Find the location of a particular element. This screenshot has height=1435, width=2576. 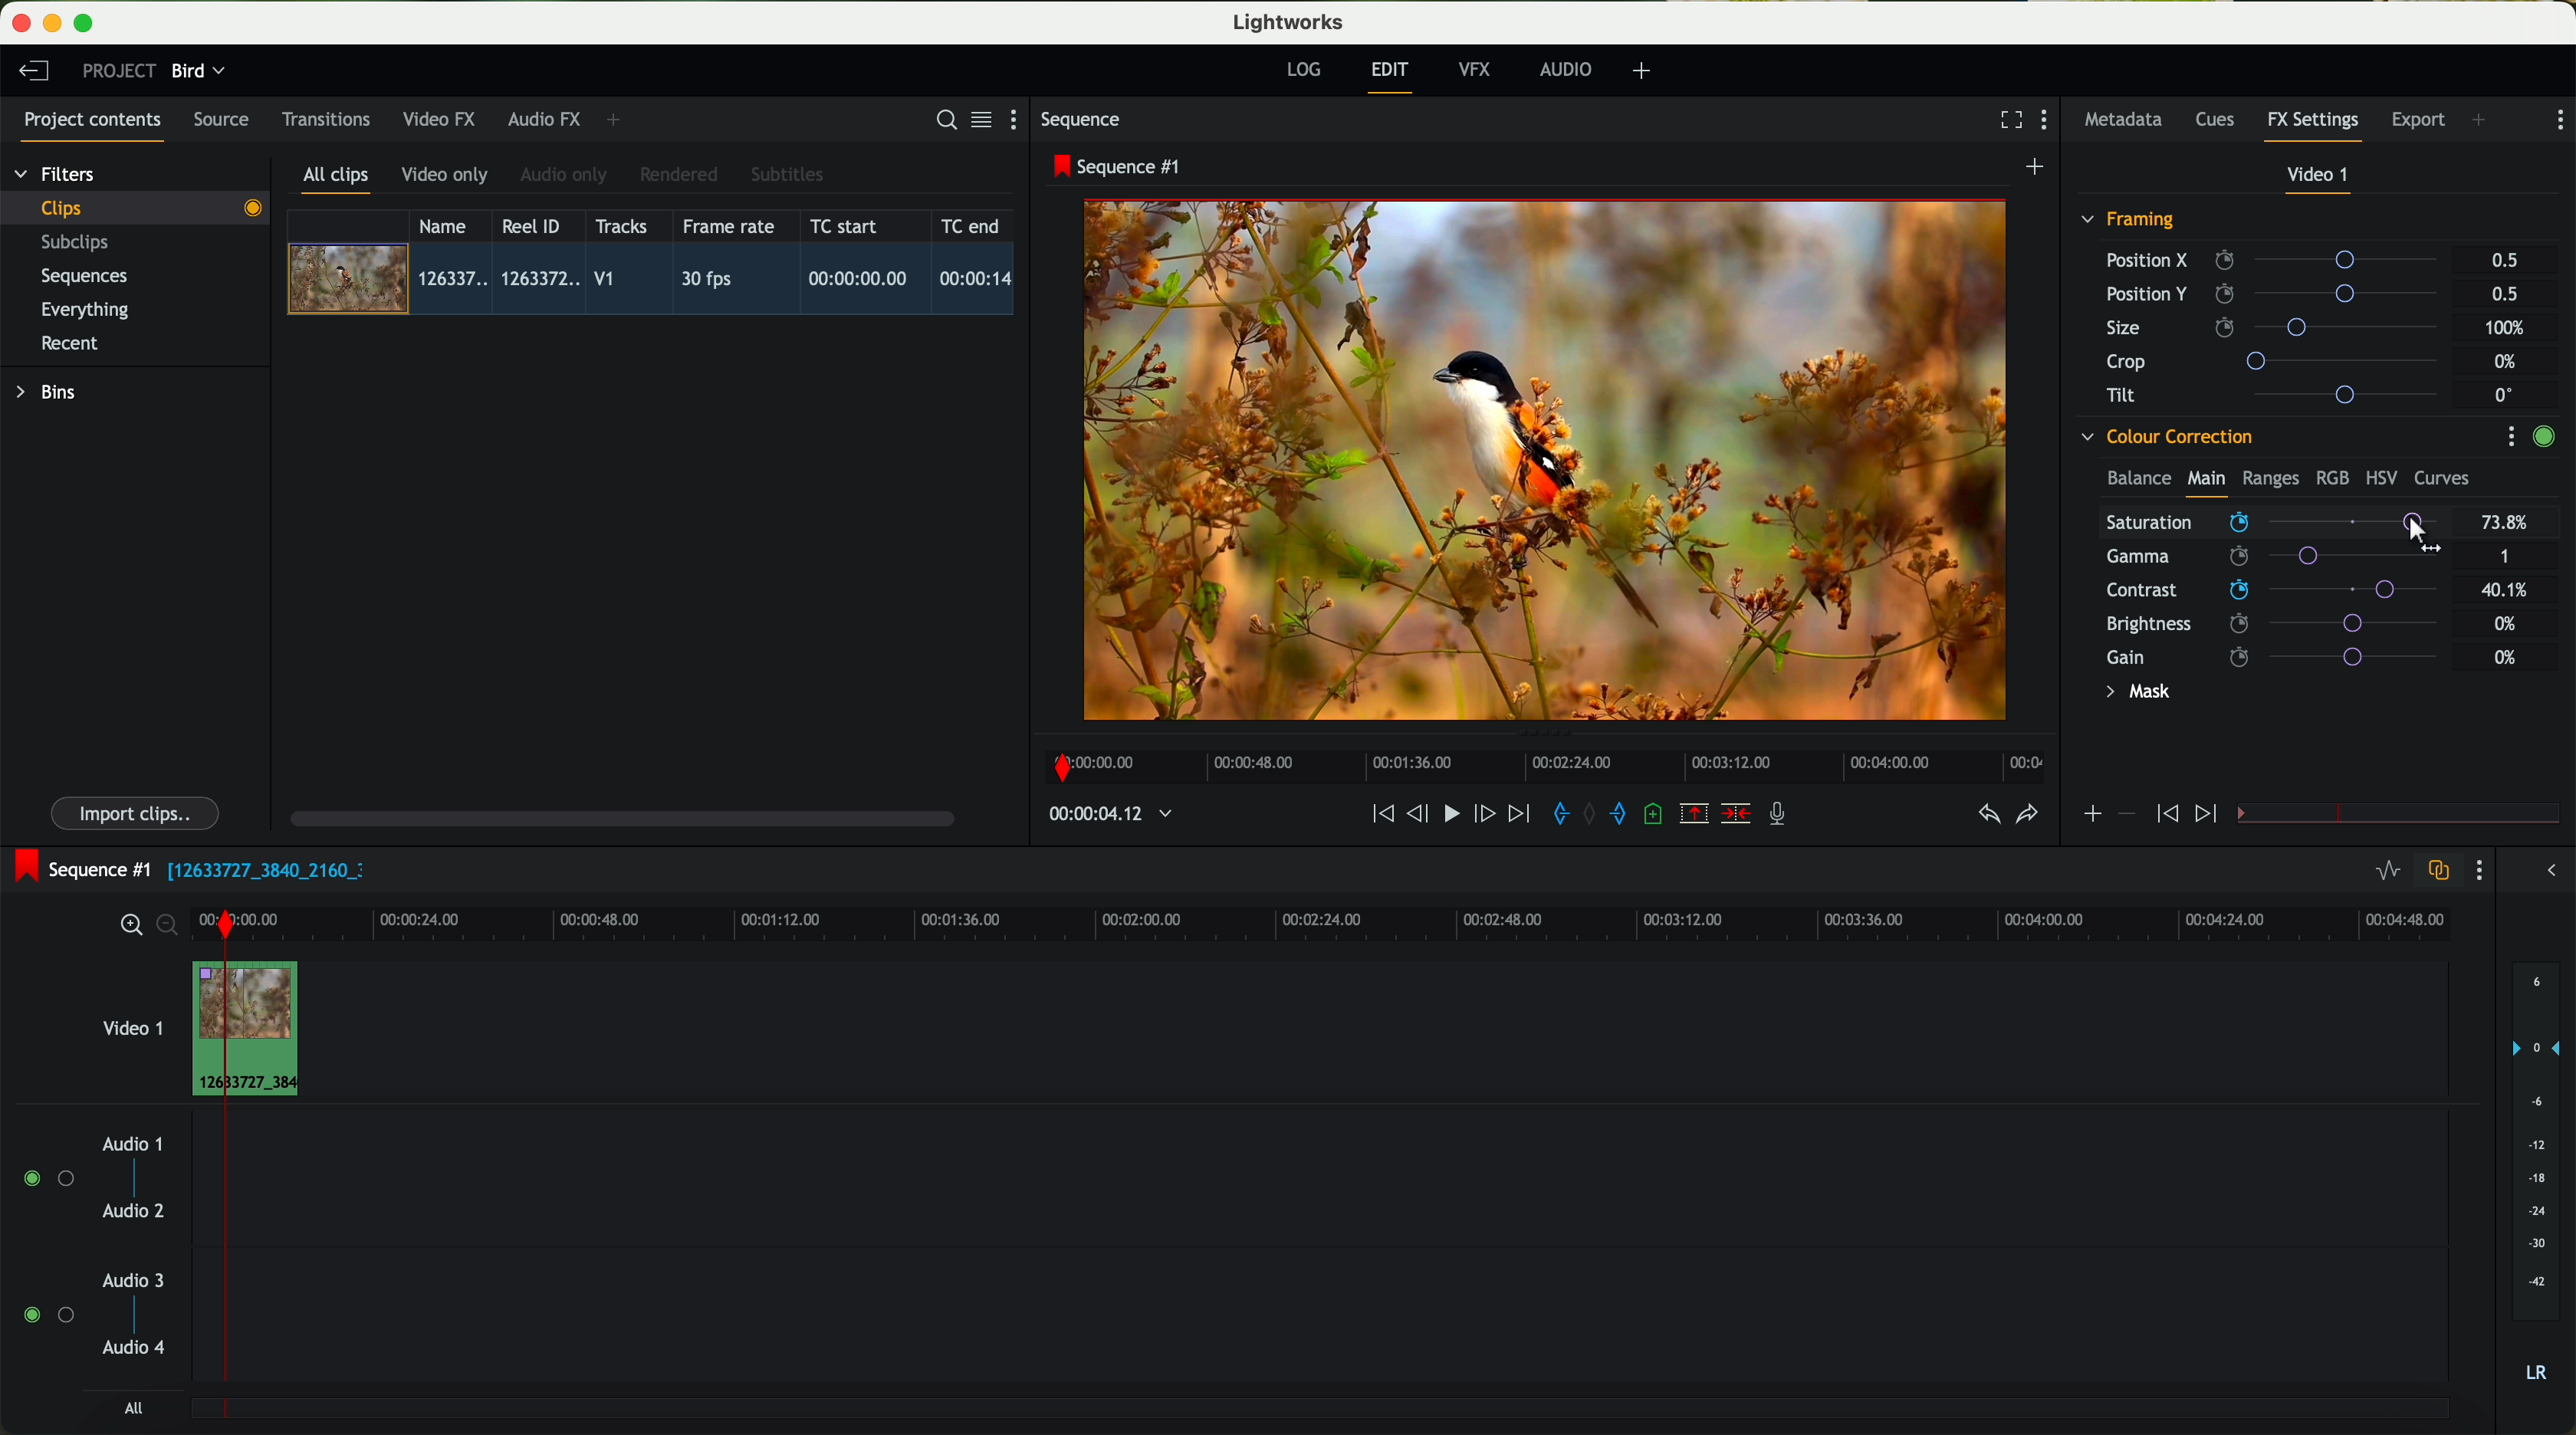

Reel ID is located at coordinates (536, 225).